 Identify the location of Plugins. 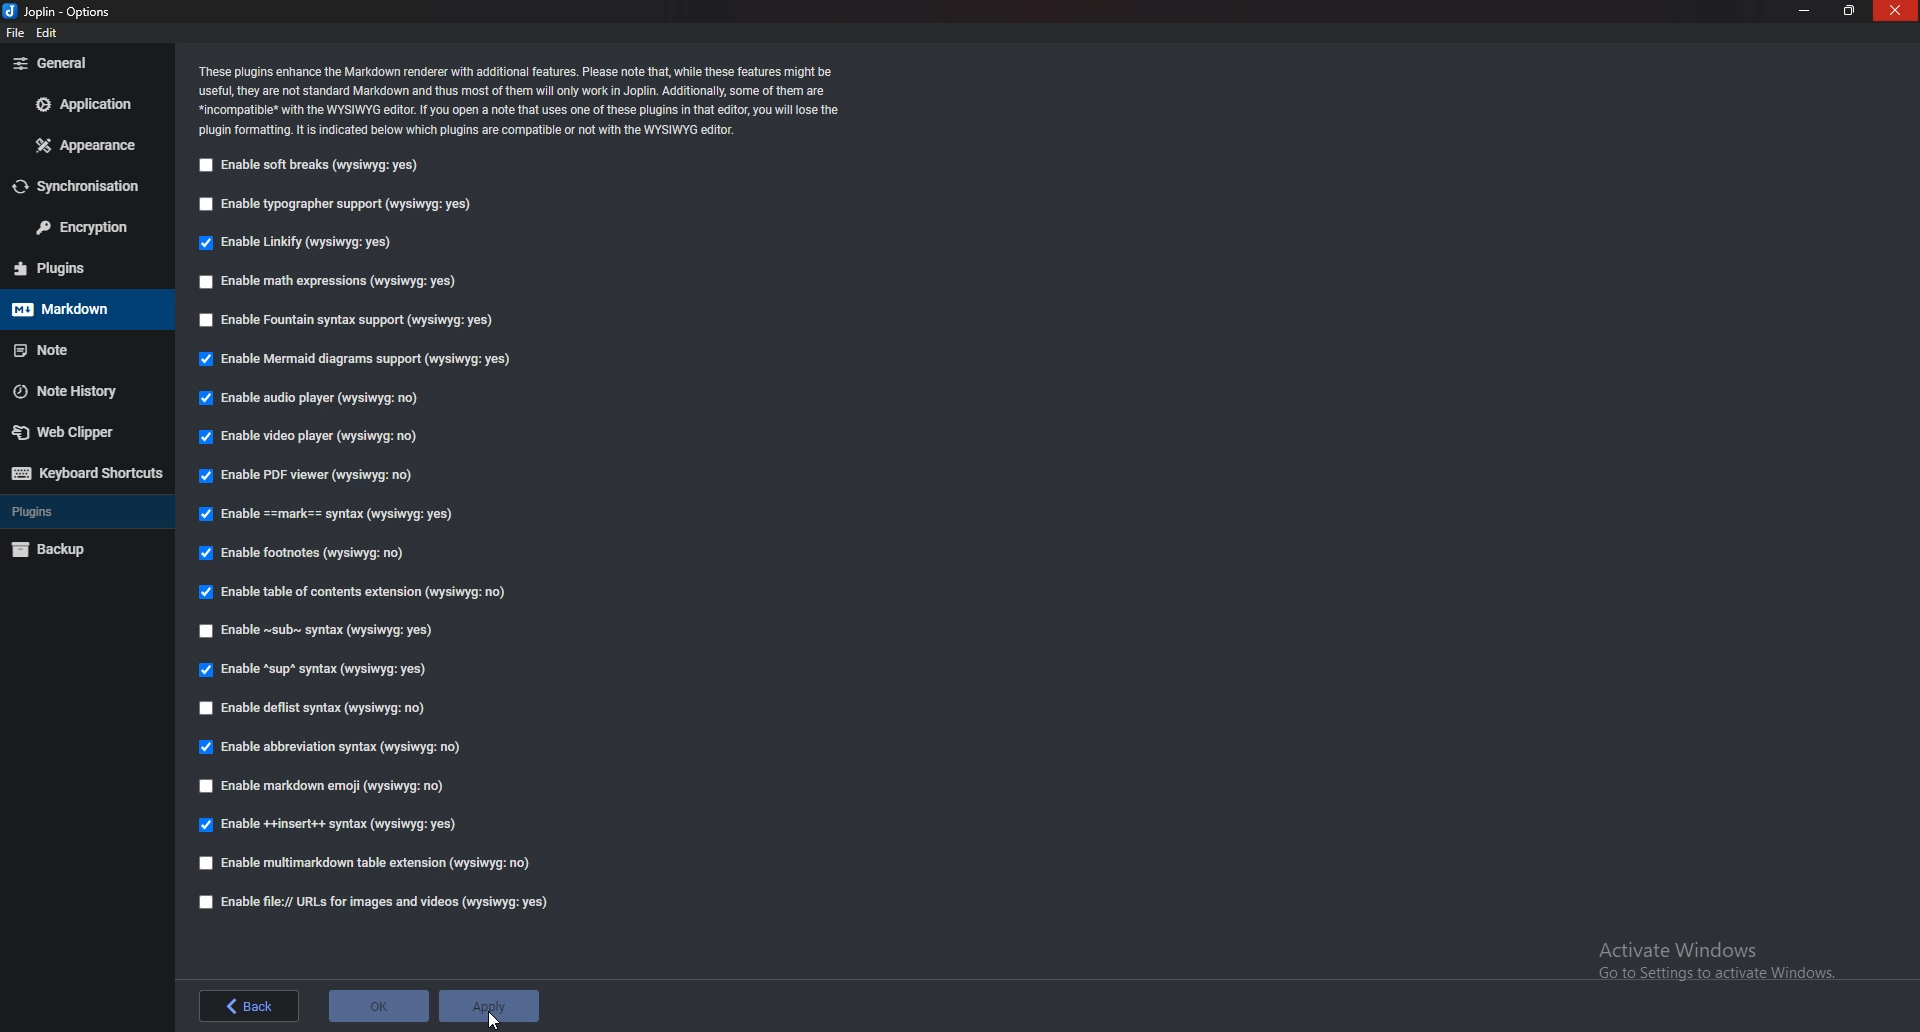
(82, 267).